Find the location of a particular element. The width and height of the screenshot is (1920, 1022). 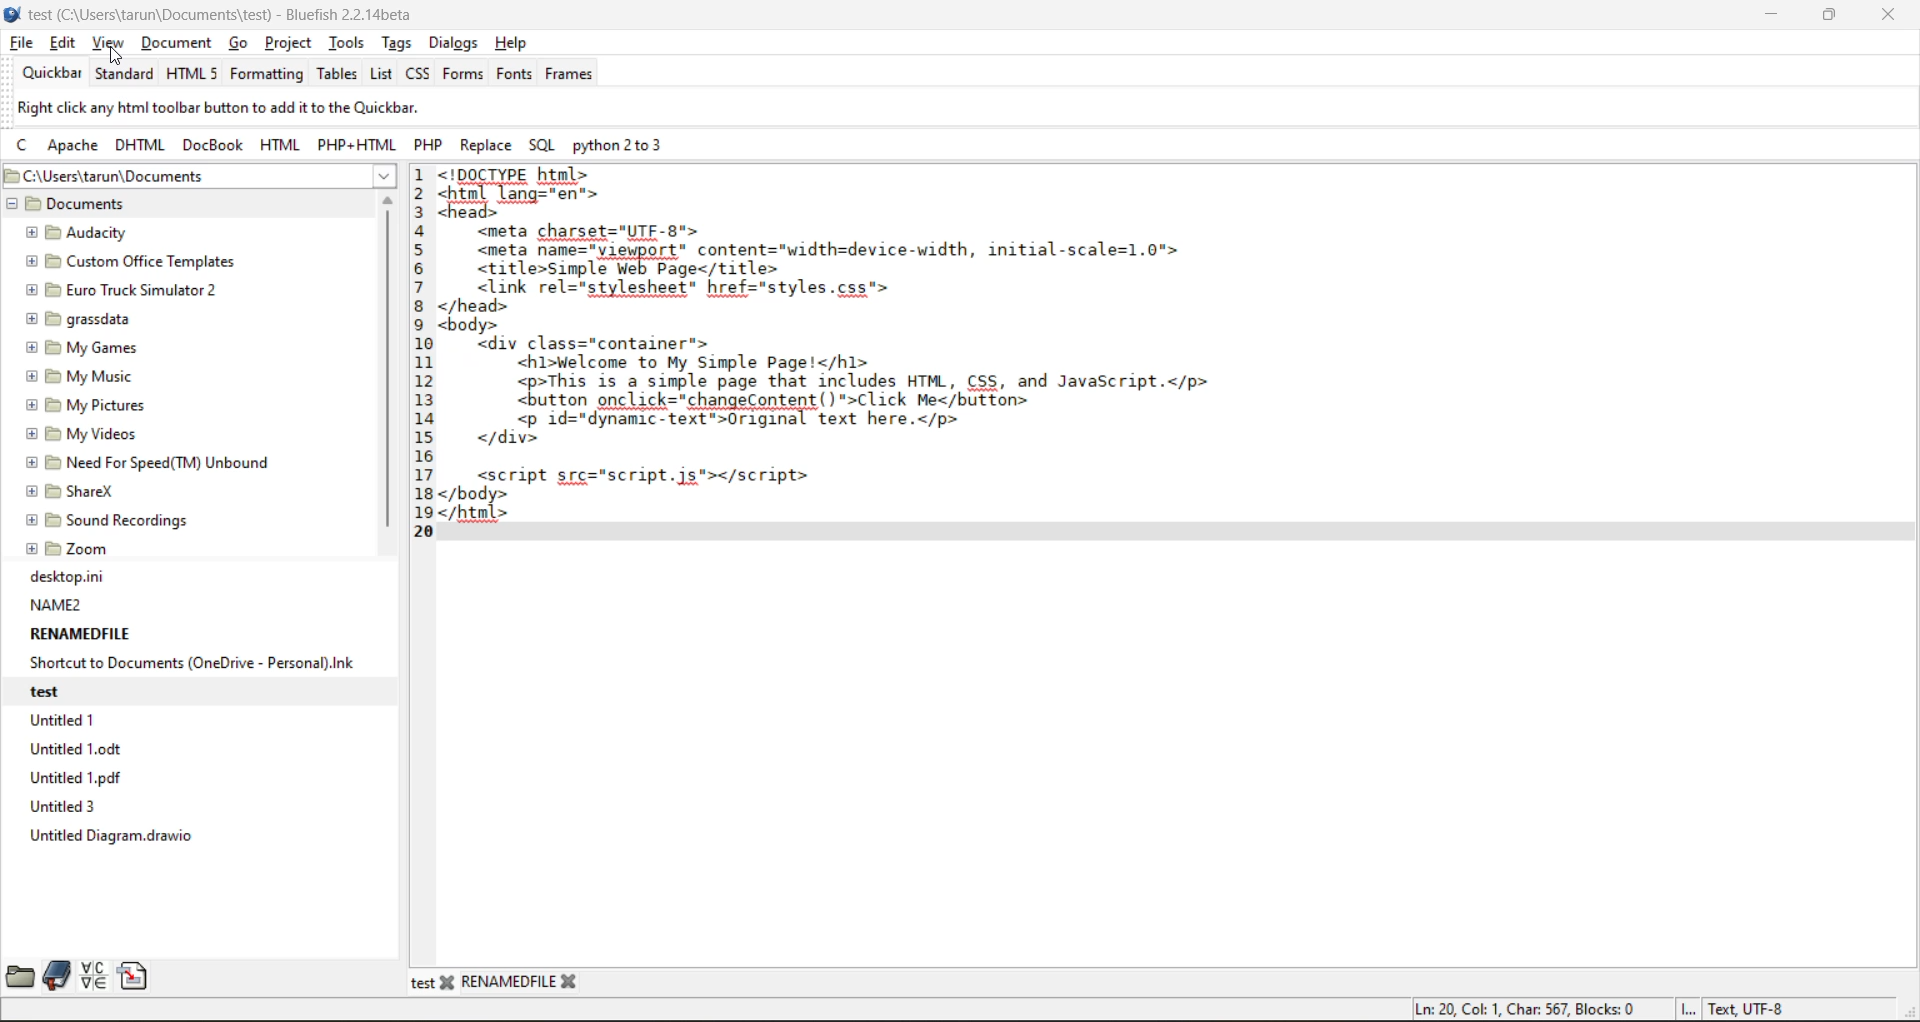

show more is located at coordinates (376, 177).